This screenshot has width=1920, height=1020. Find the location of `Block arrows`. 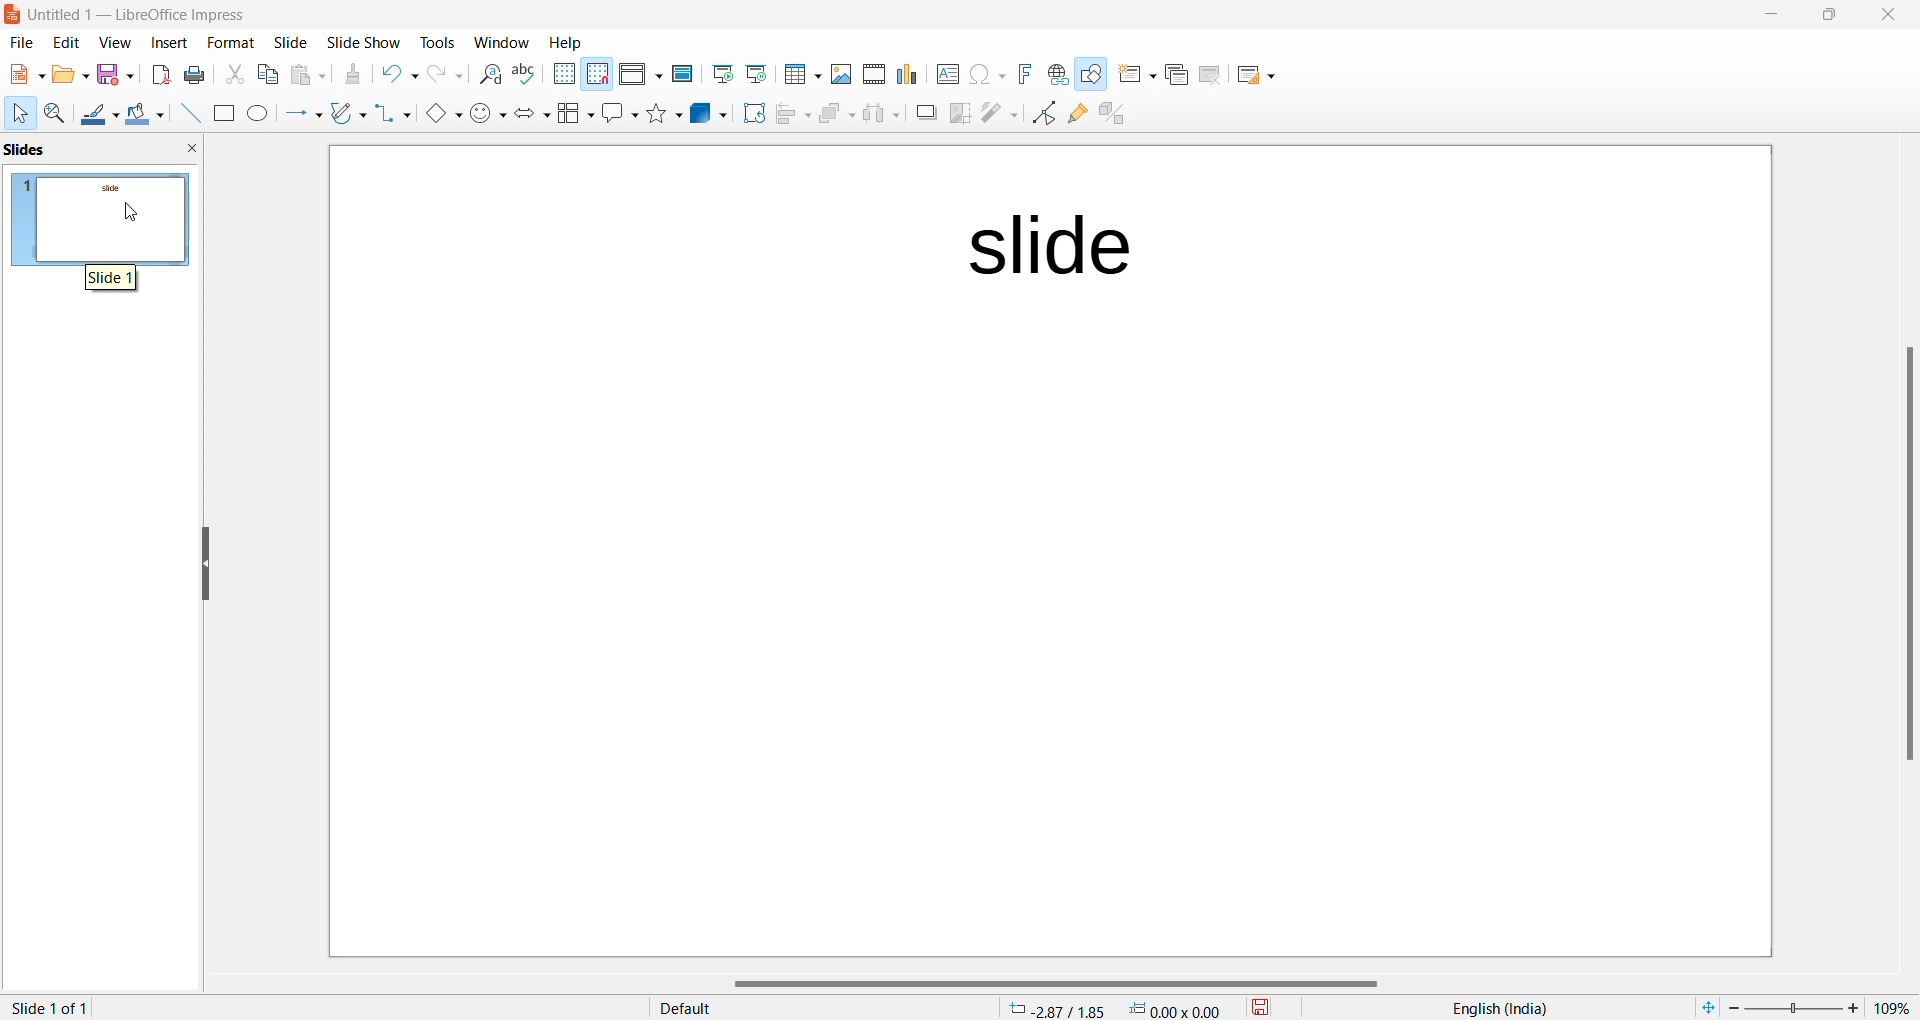

Block arrows is located at coordinates (529, 116).